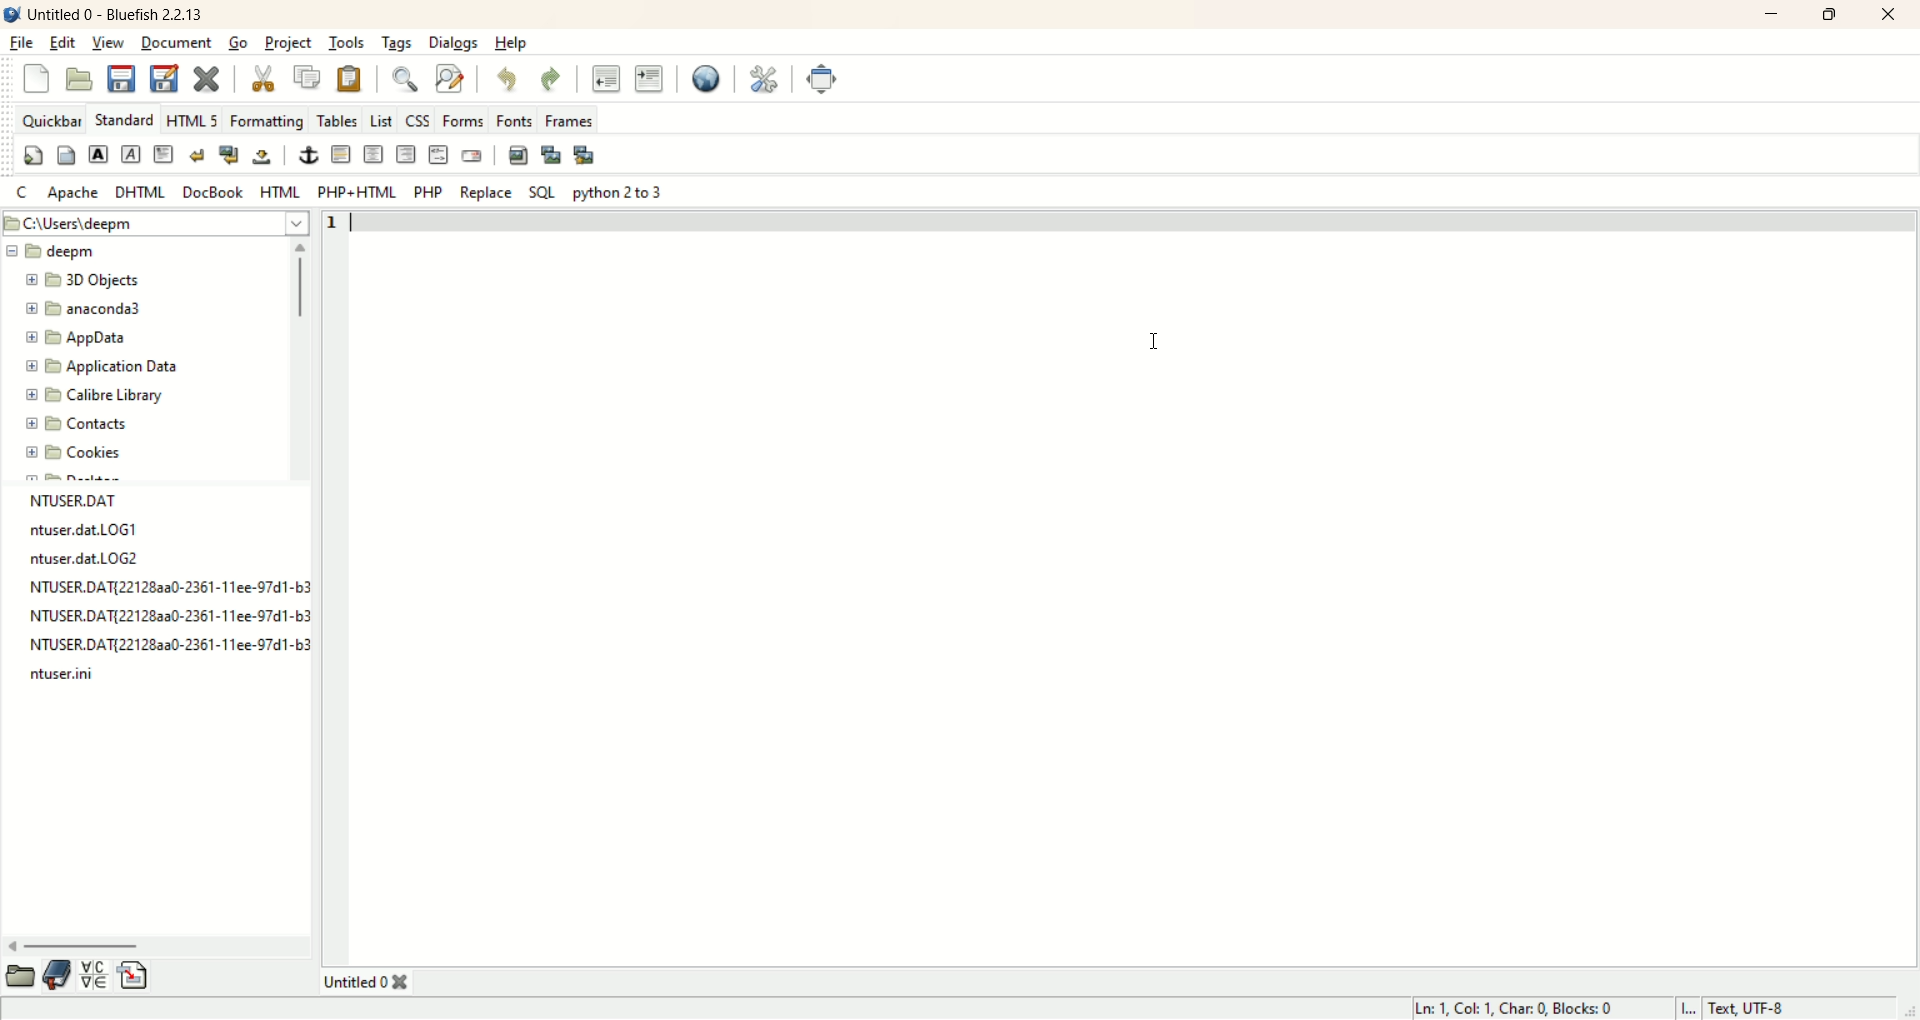 The image size is (1920, 1020). I want to click on title, so click(121, 14).